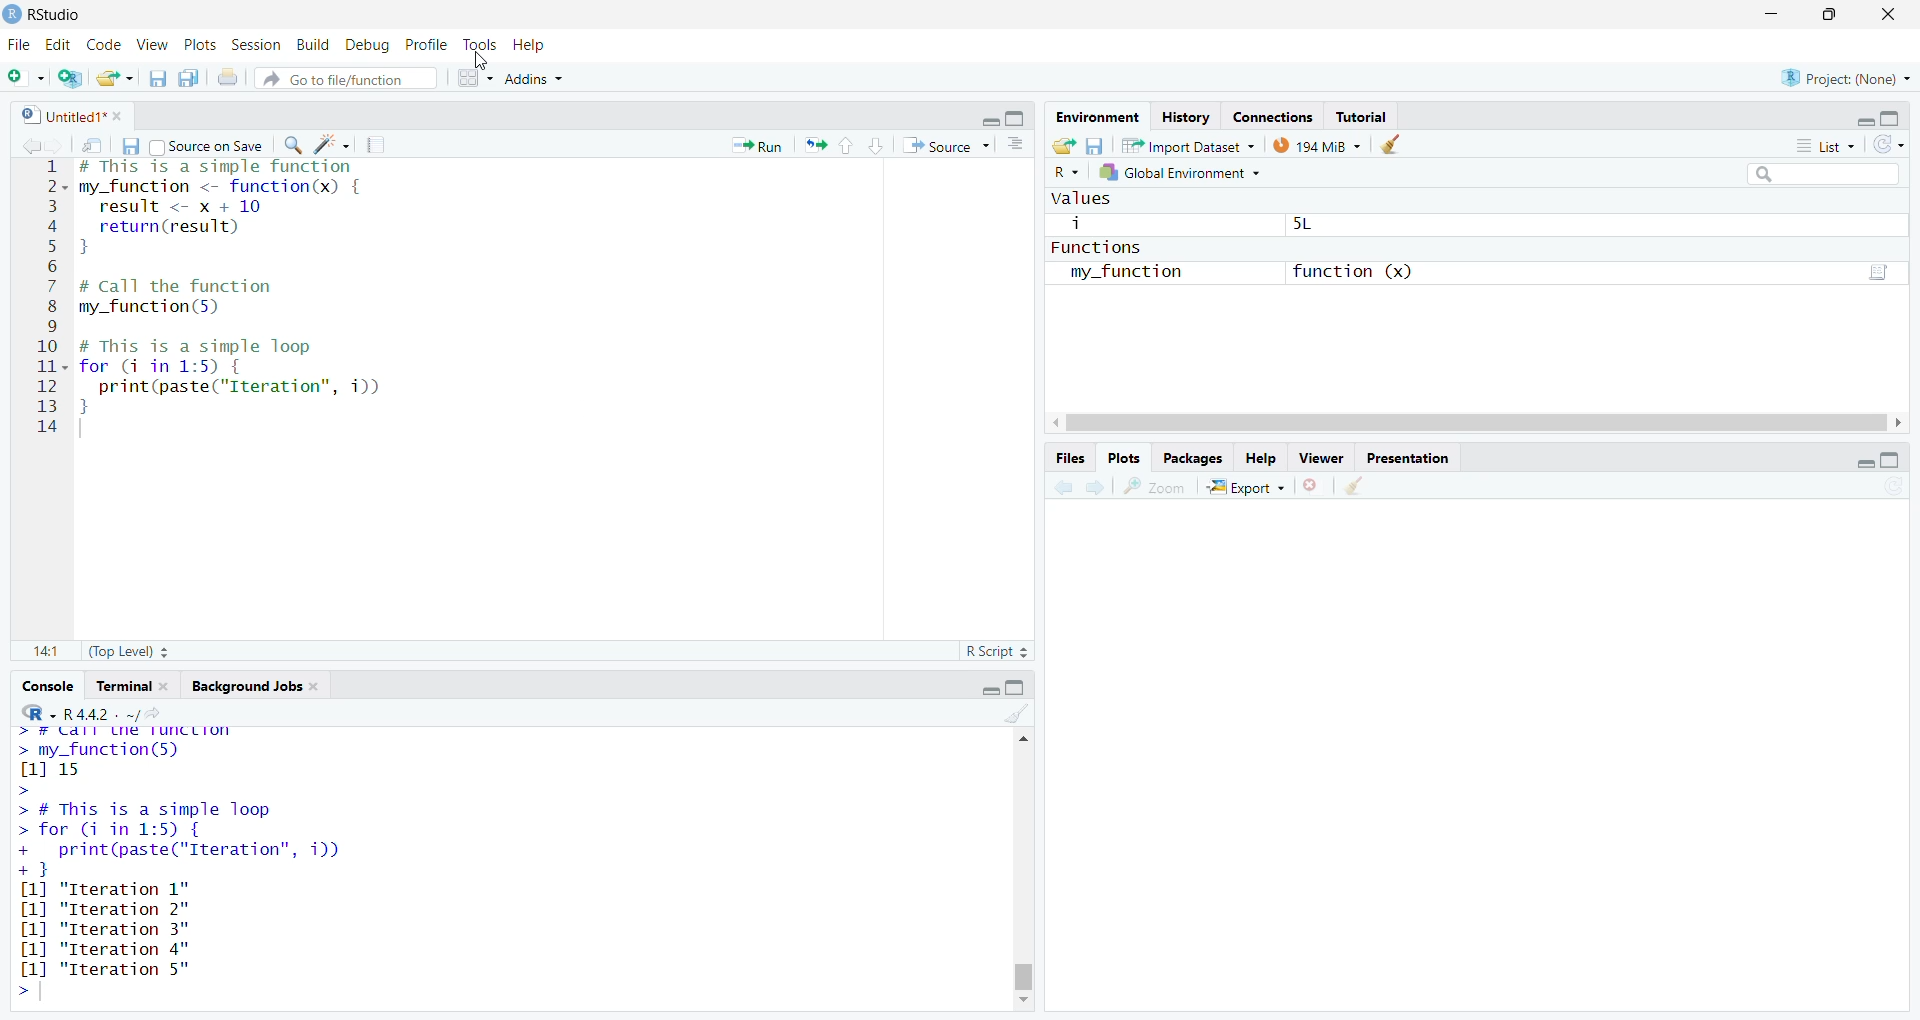 This screenshot has width=1920, height=1020. Describe the element at coordinates (94, 144) in the screenshot. I see `show in new window` at that location.